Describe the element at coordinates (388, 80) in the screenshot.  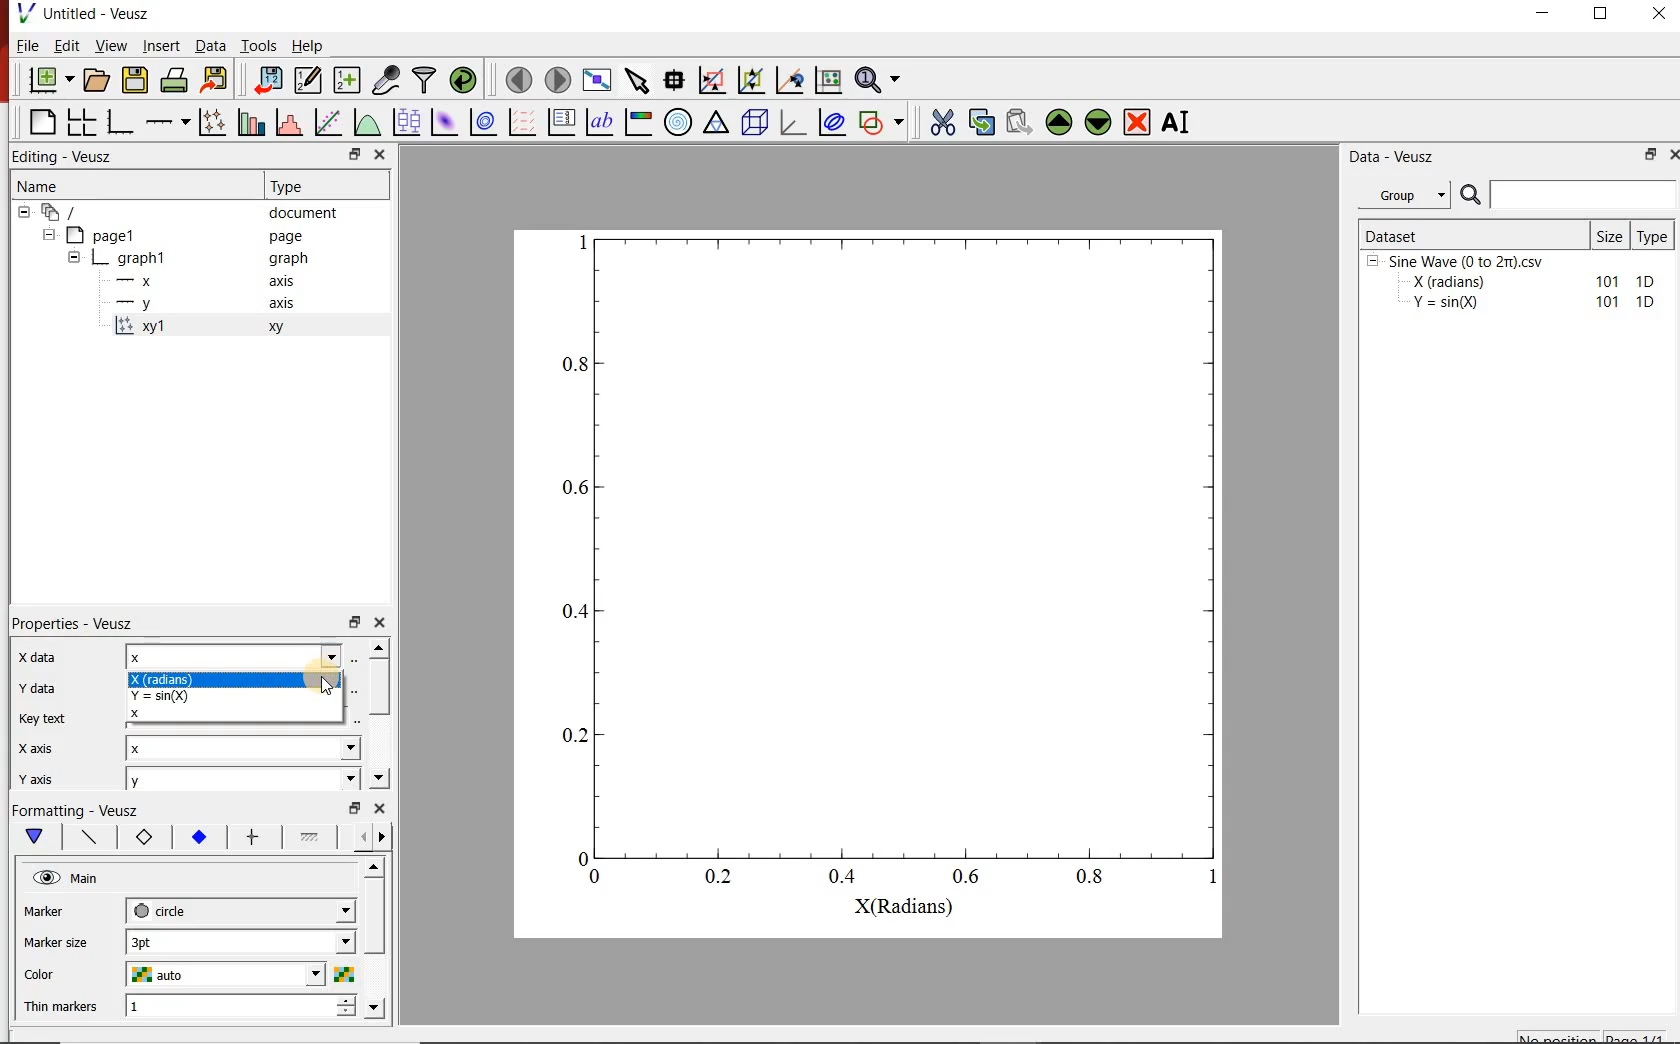
I see `capture remote data` at that location.